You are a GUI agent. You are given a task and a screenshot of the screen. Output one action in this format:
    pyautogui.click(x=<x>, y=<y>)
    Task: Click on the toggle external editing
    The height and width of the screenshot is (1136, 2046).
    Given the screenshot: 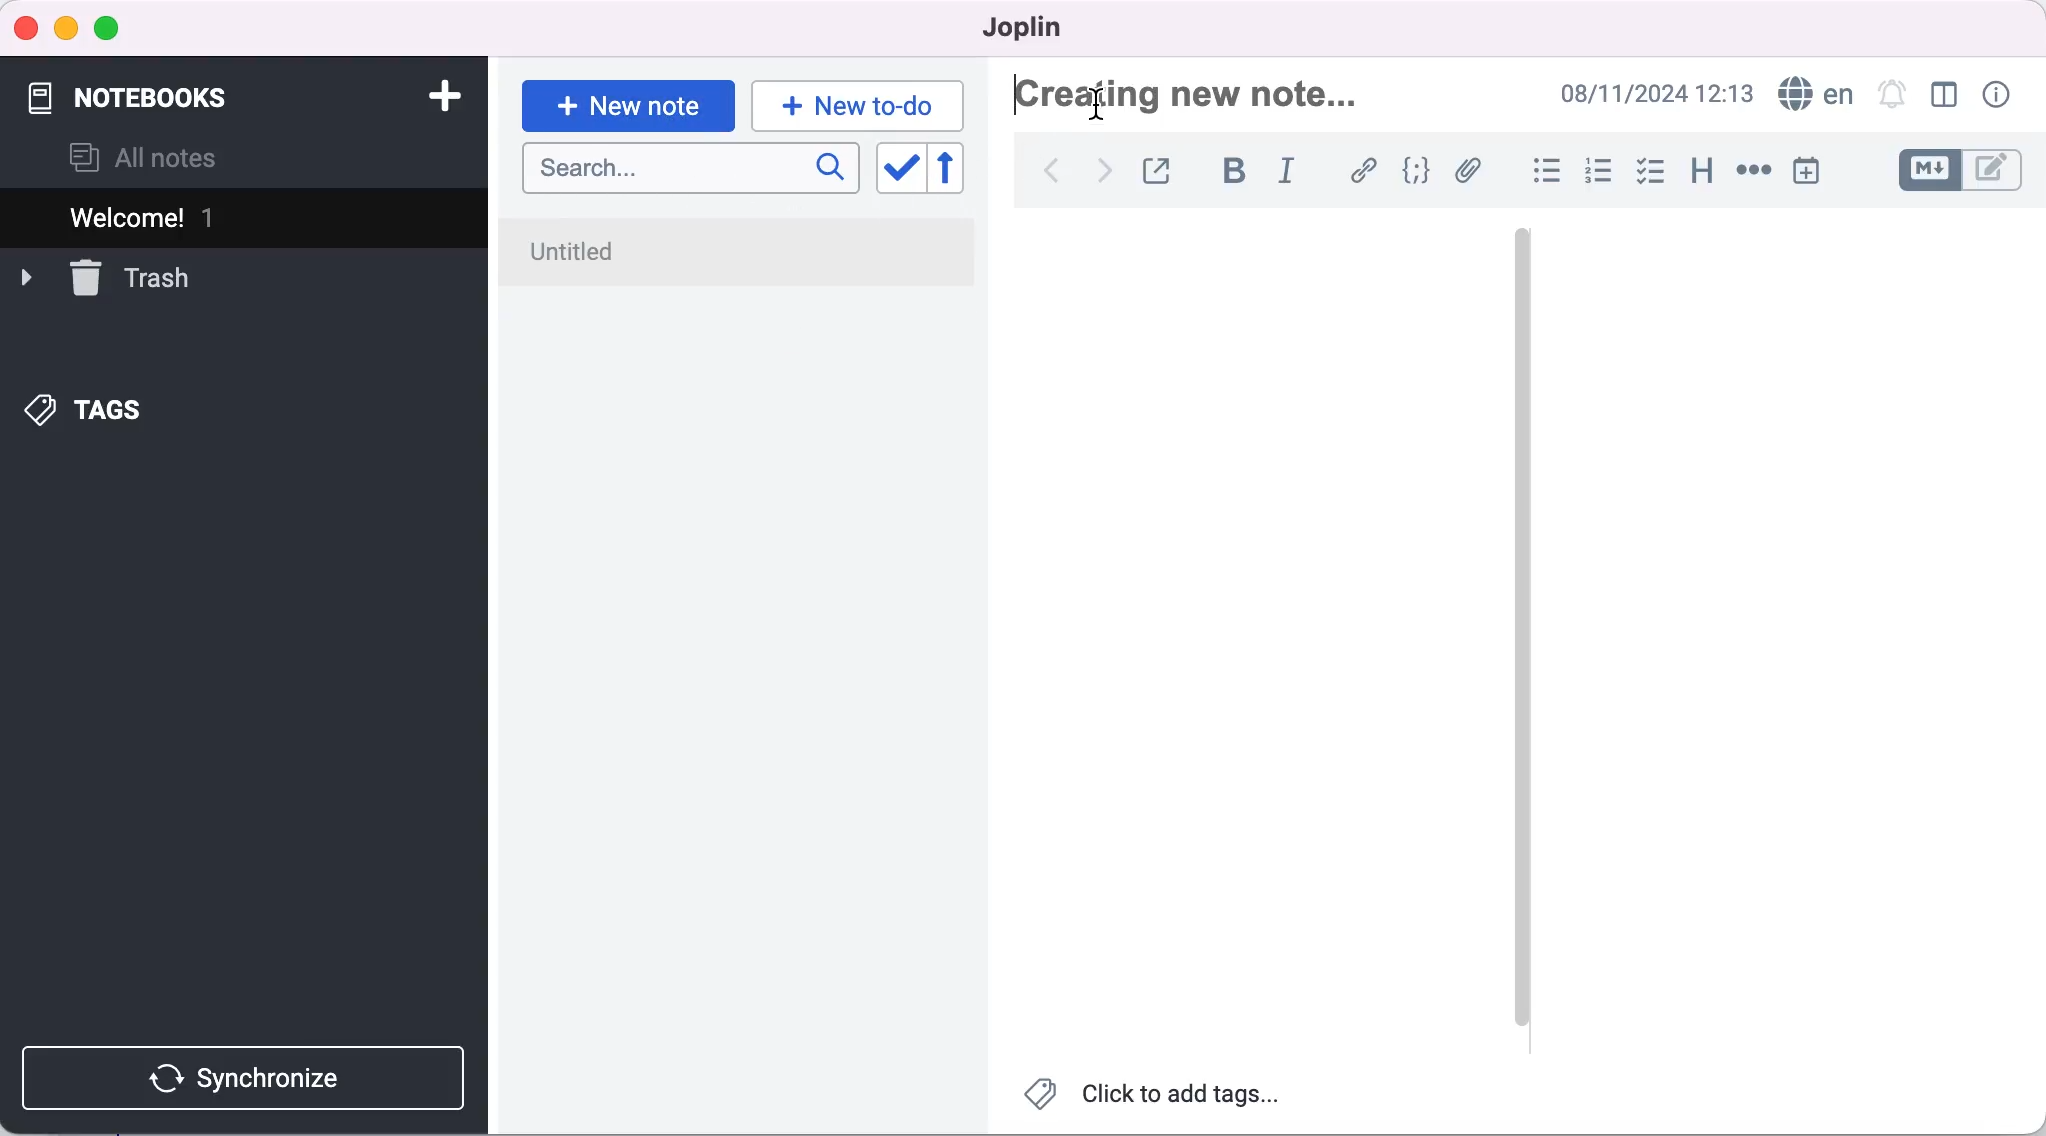 What is the action you would take?
    pyautogui.click(x=1162, y=168)
    